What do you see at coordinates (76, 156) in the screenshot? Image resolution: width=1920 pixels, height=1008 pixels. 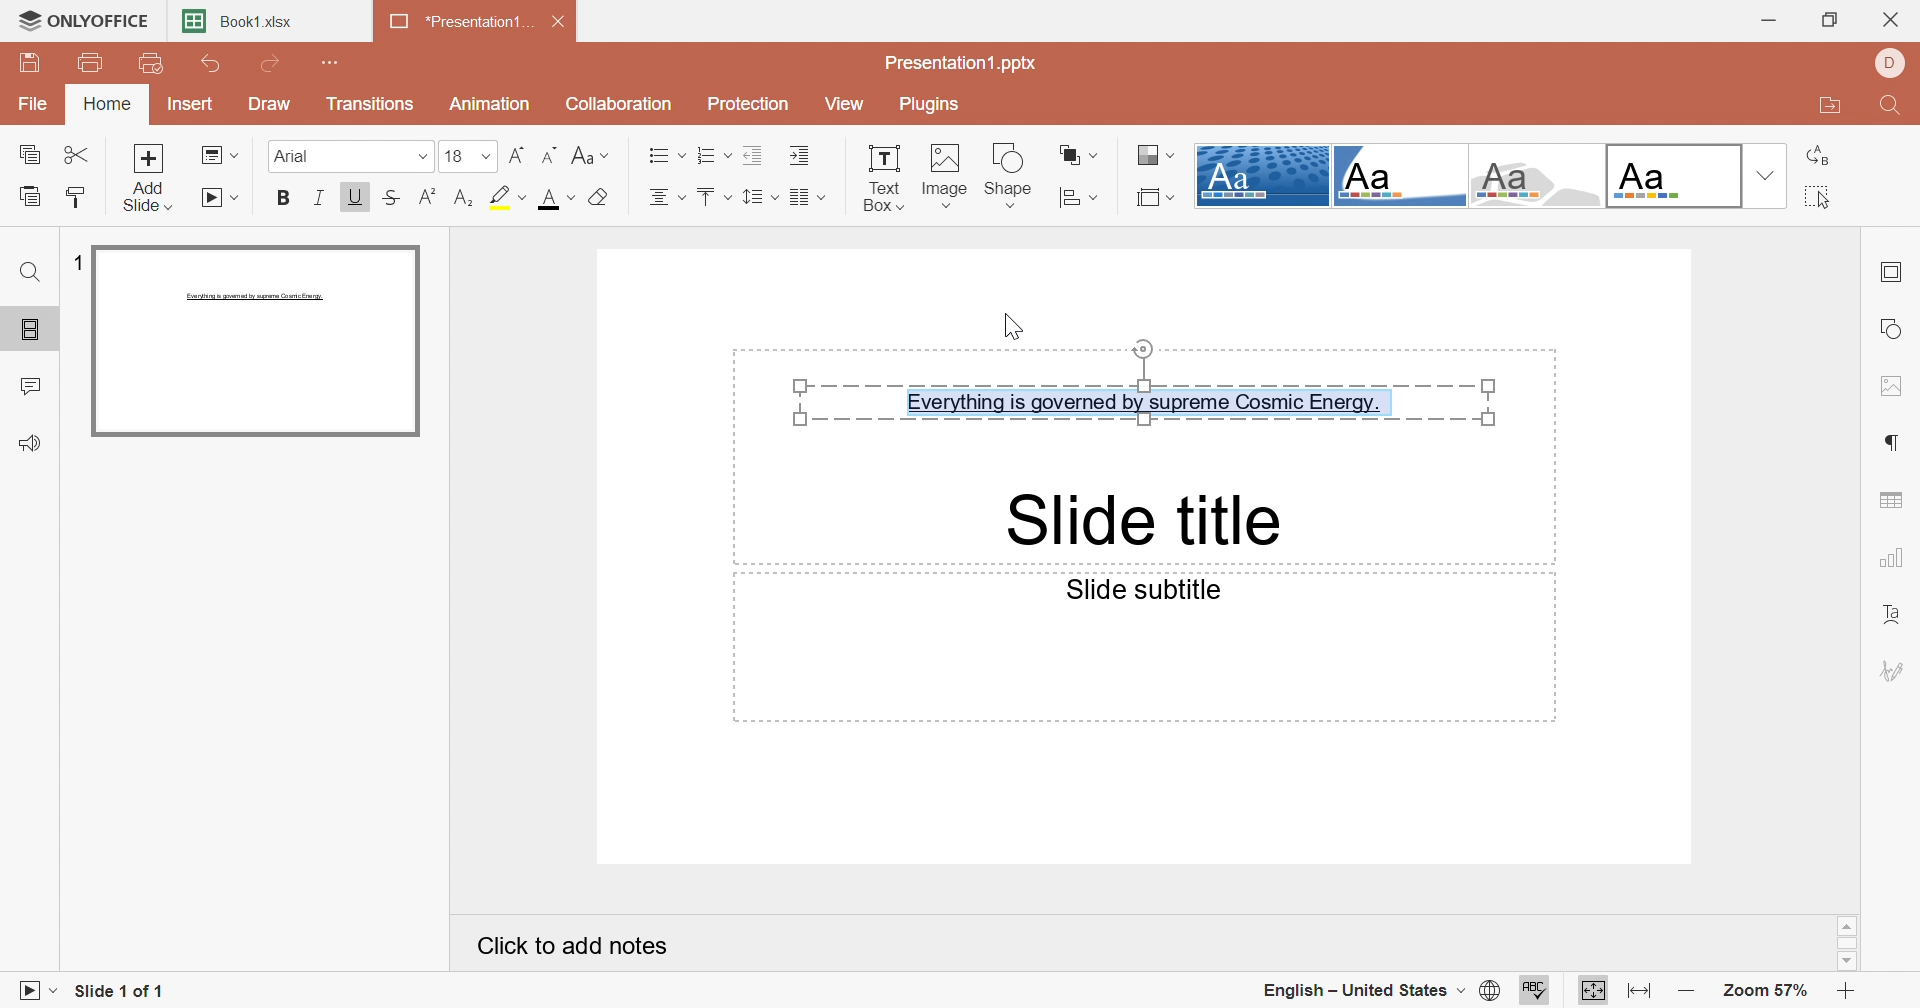 I see `Cut` at bounding box center [76, 156].